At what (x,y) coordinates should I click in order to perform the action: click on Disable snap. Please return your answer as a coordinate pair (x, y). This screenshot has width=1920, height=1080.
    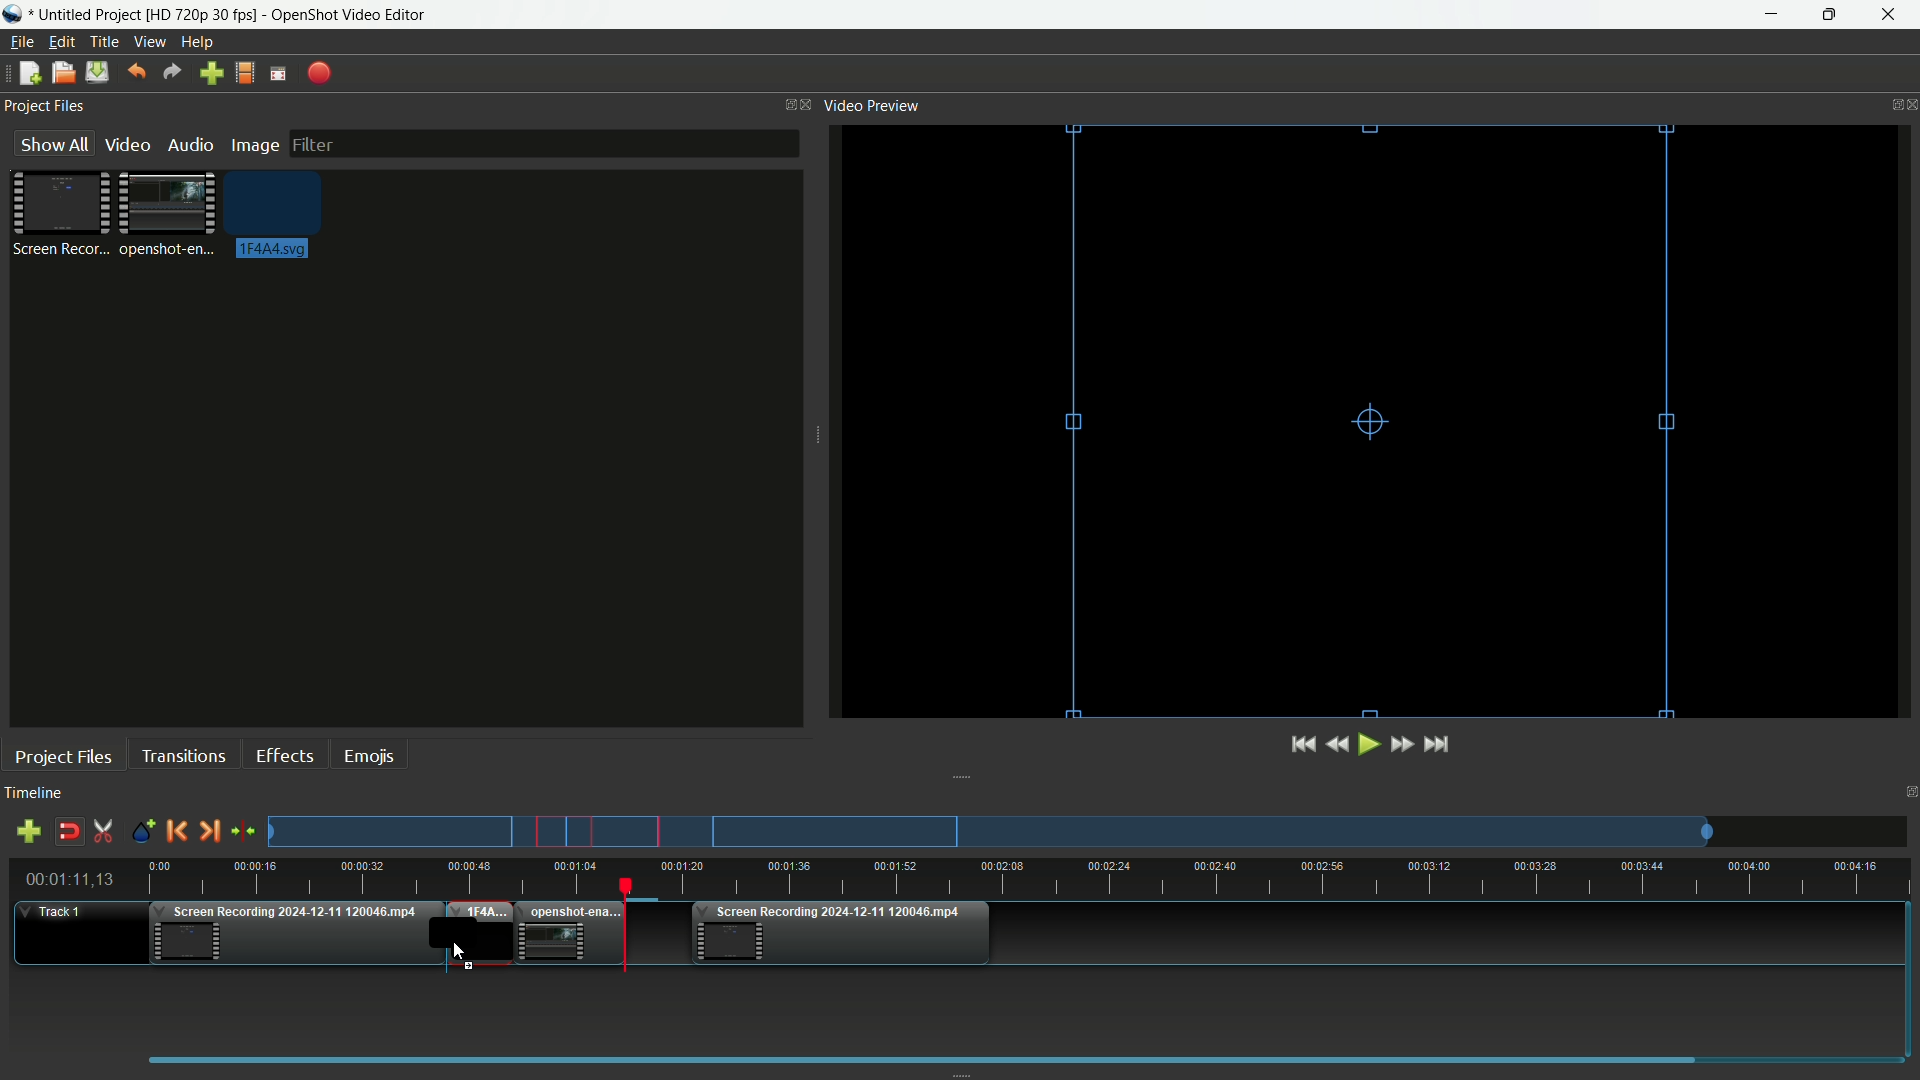
    Looking at the image, I should click on (71, 832).